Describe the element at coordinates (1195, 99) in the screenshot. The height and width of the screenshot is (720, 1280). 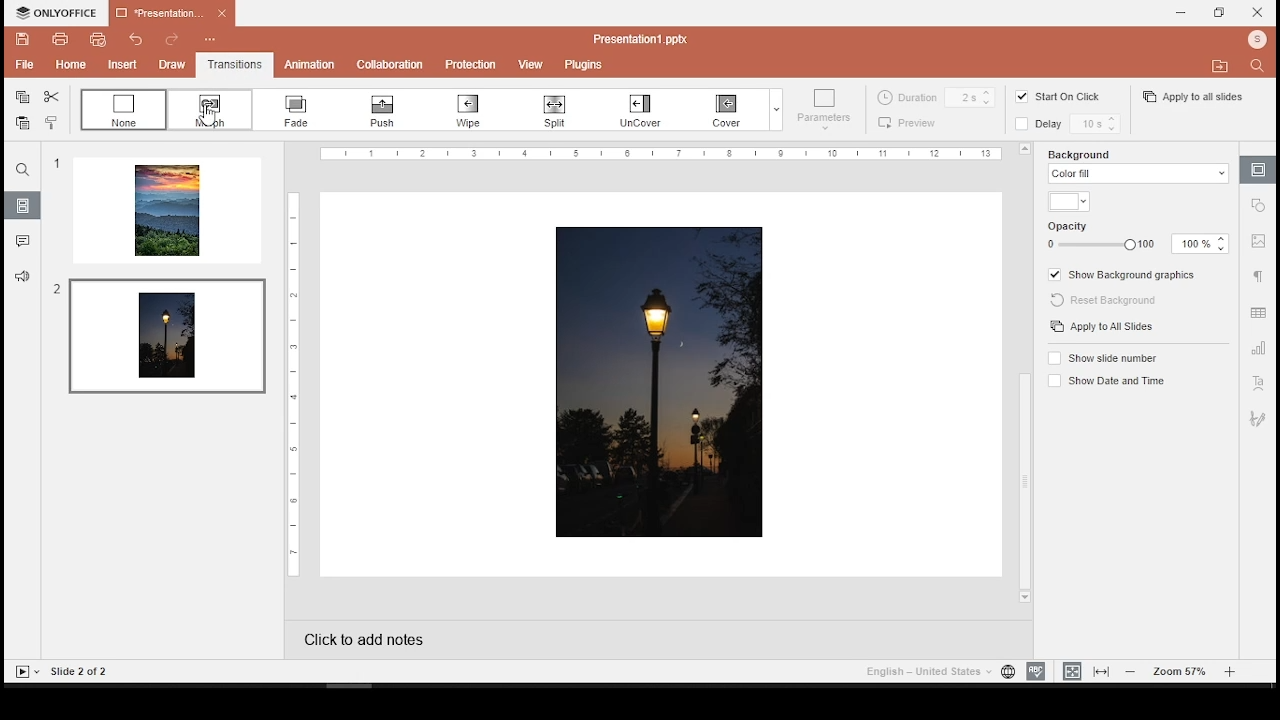
I see `slide style` at that location.